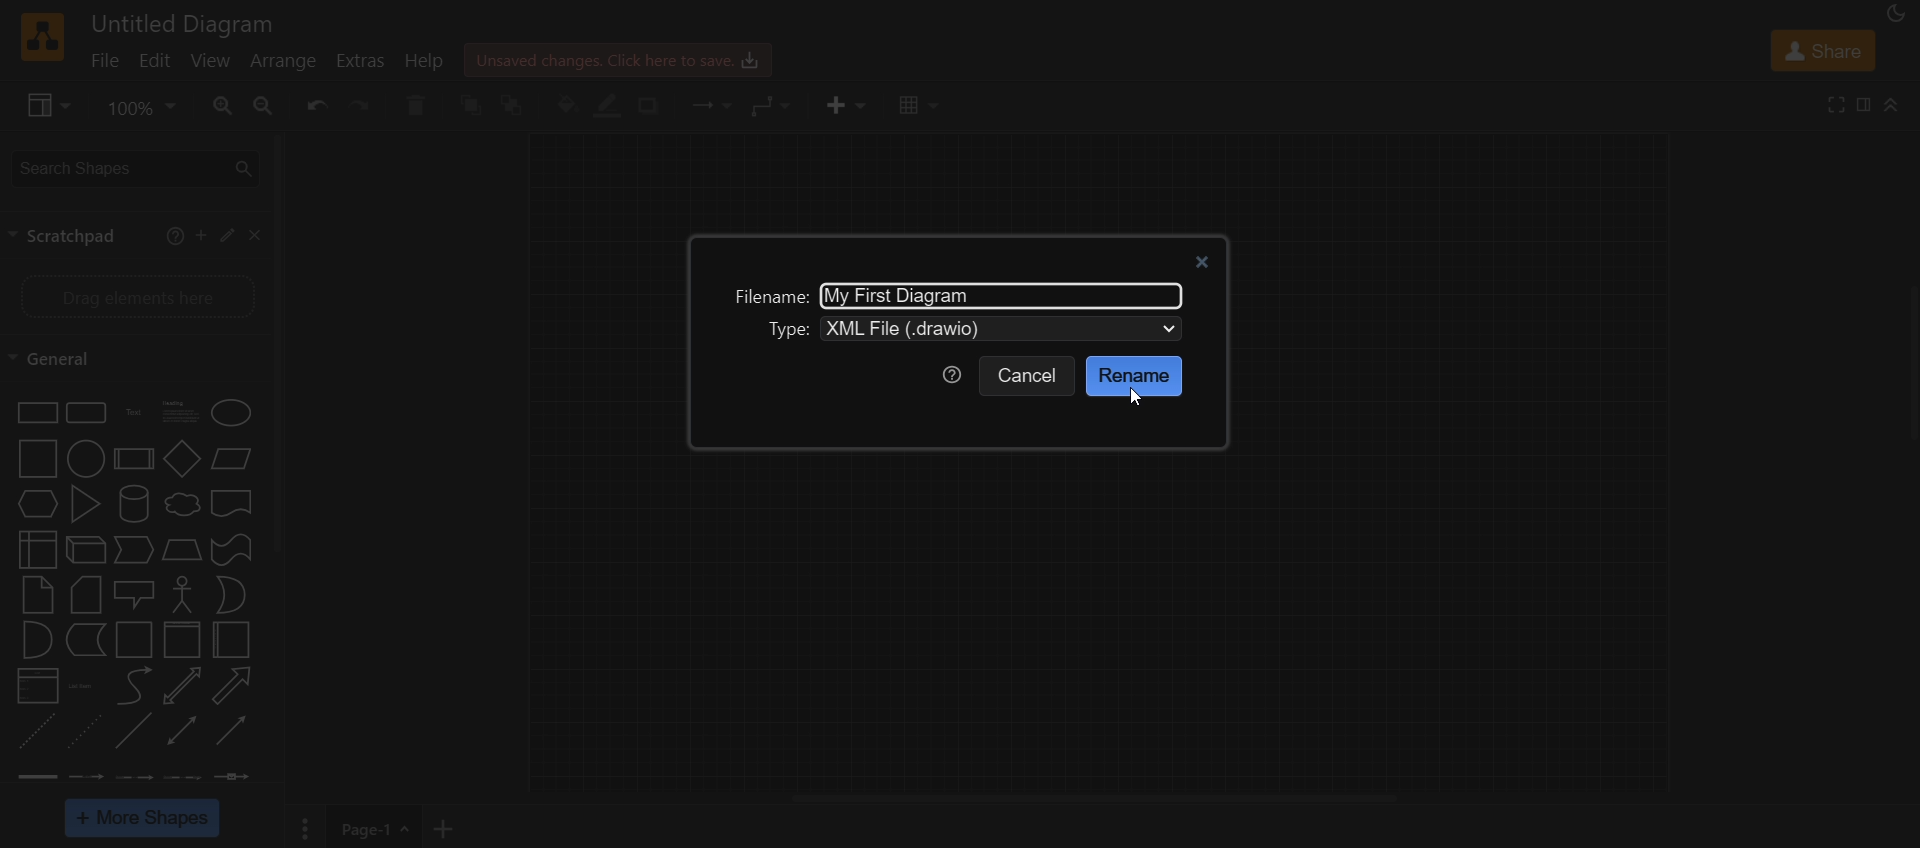 The height and width of the screenshot is (848, 1920). What do you see at coordinates (133, 167) in the screenshot?
I see `search shapes` at bounding box center [133, 167].